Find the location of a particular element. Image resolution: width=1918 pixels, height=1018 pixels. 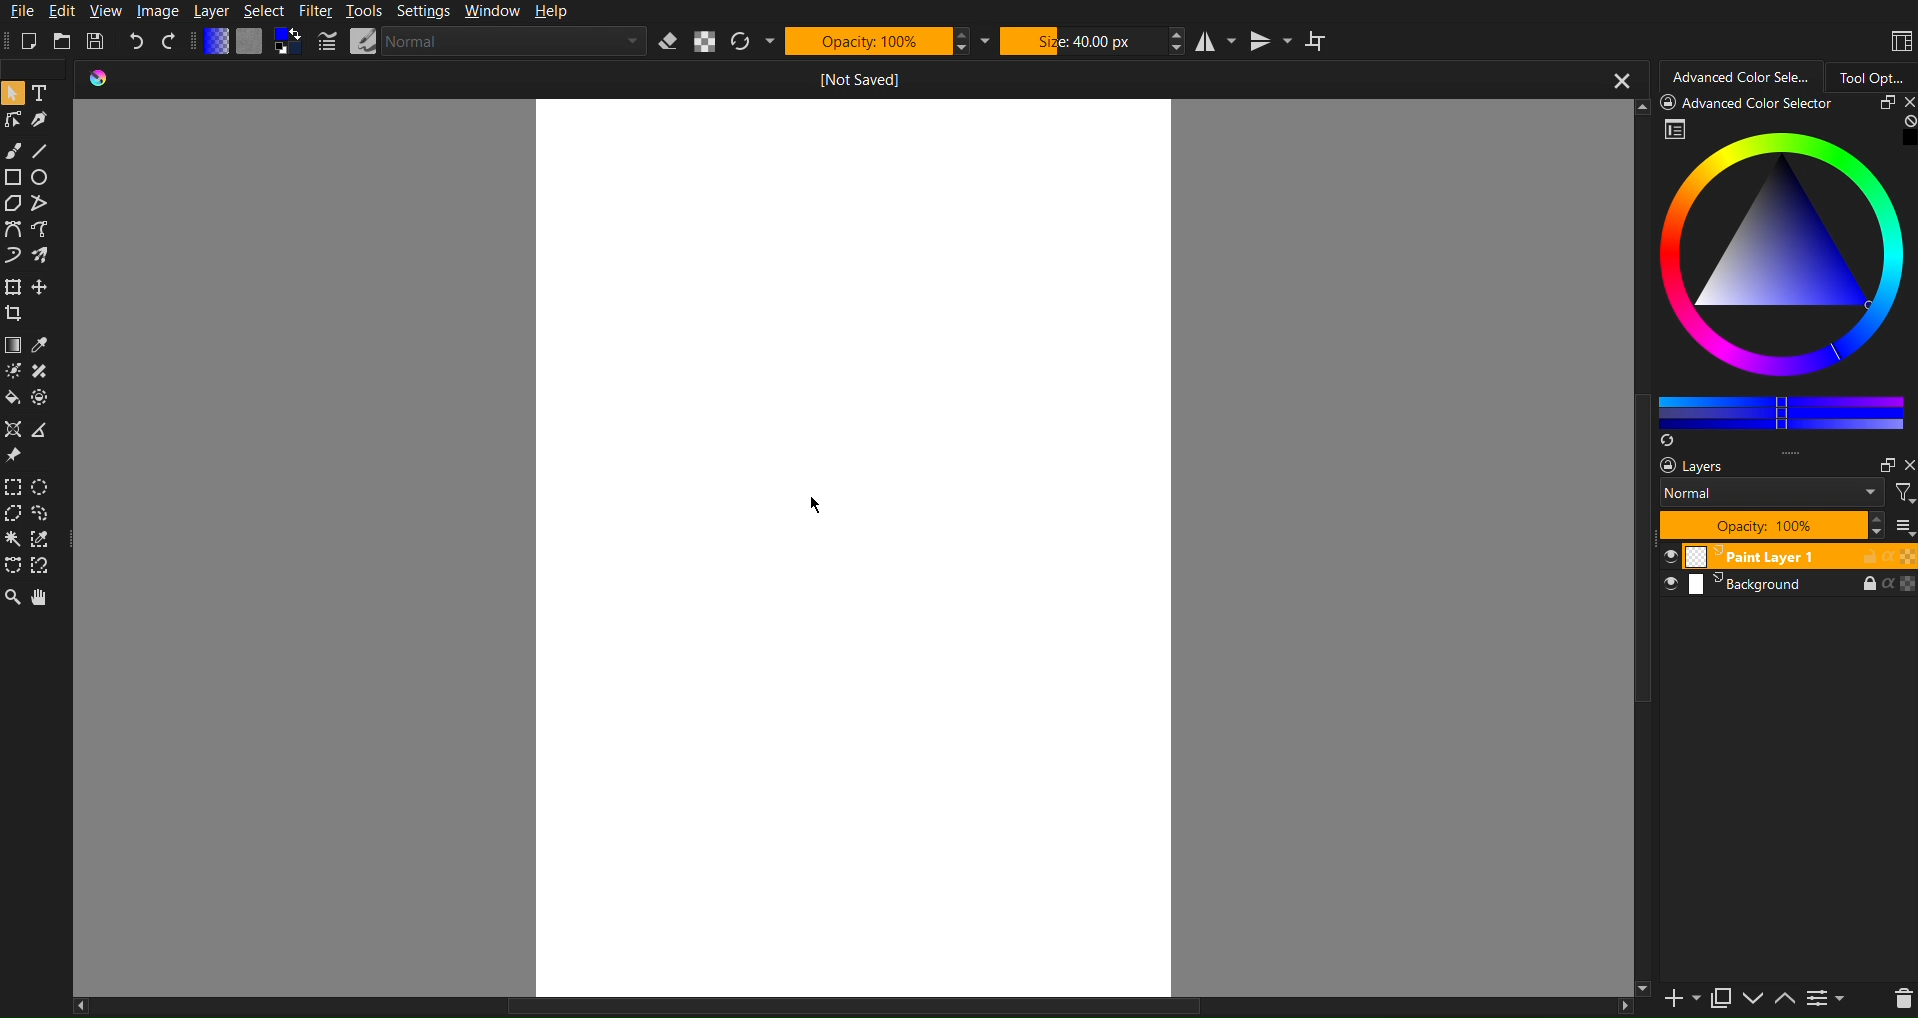

layers is located at coordinates (1683, 465).